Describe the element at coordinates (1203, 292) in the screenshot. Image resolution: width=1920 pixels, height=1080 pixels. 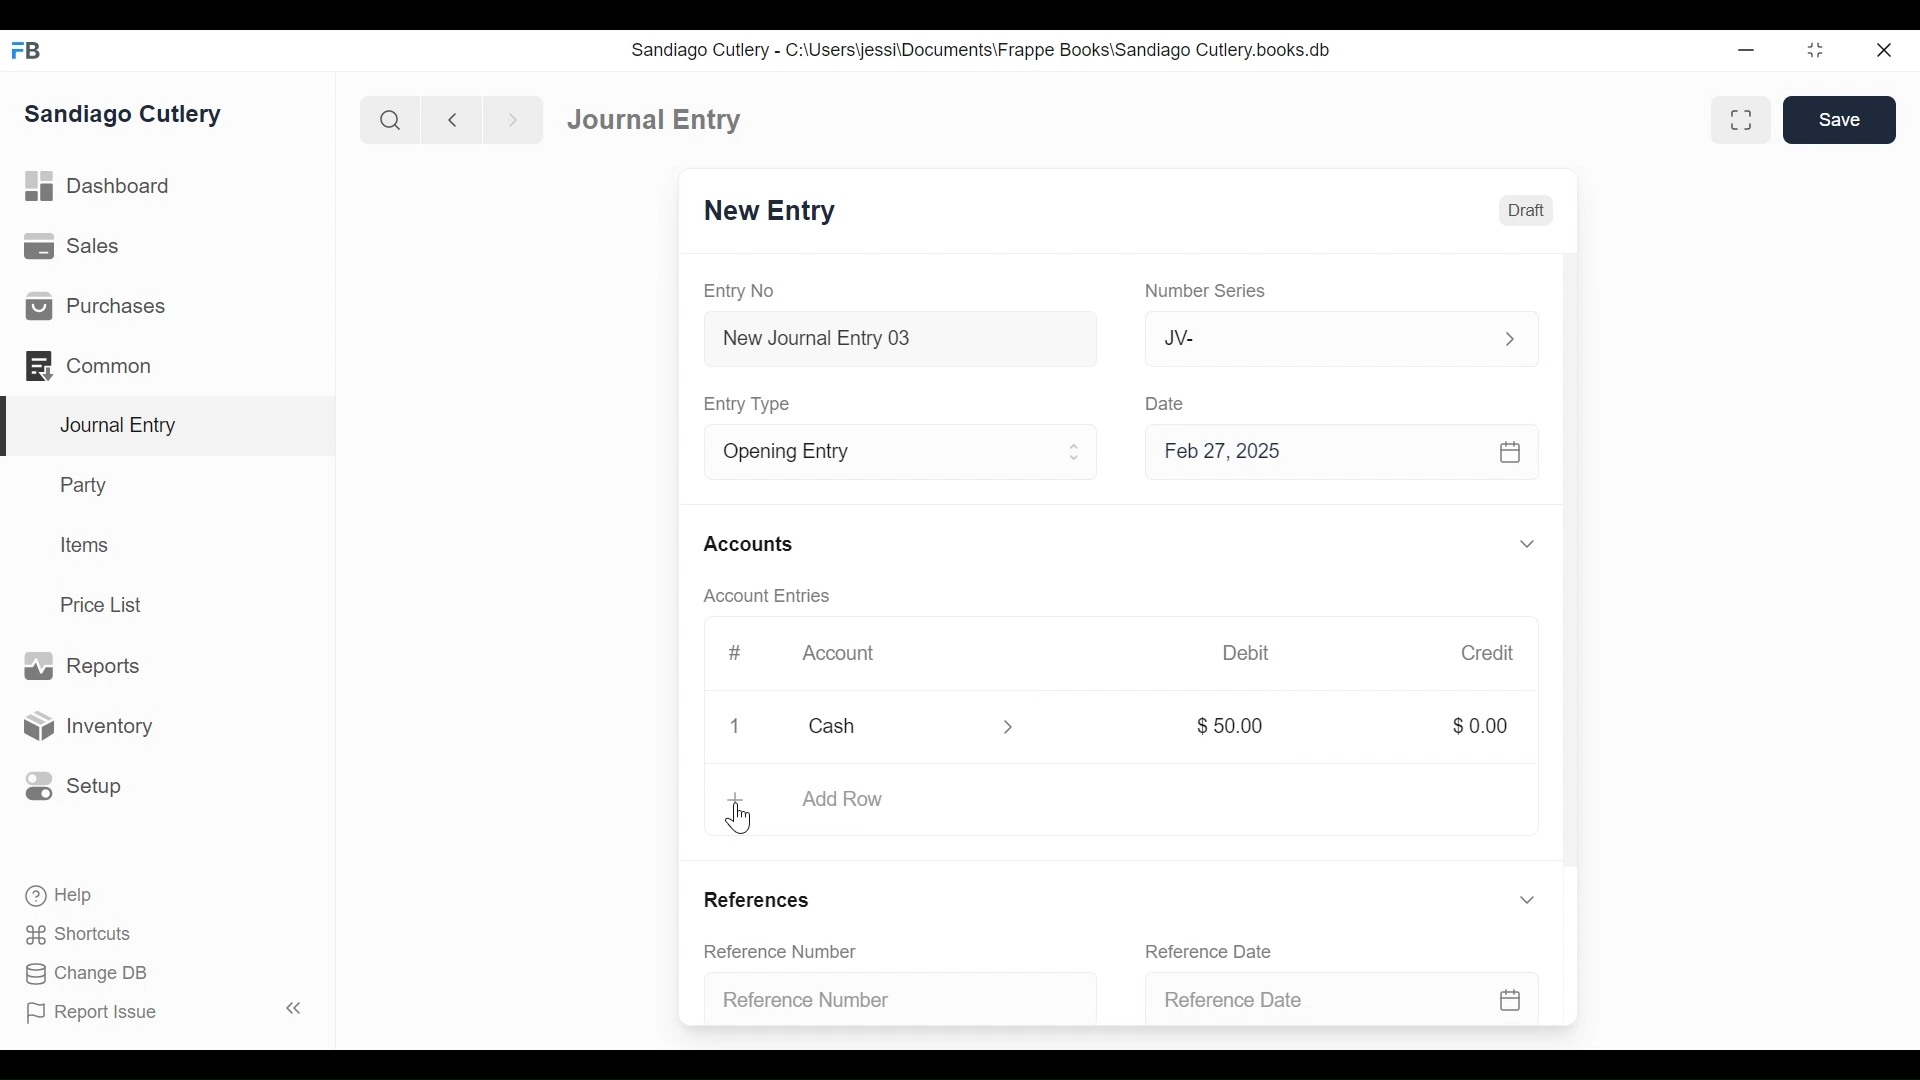
I see `Number Series` at that location.